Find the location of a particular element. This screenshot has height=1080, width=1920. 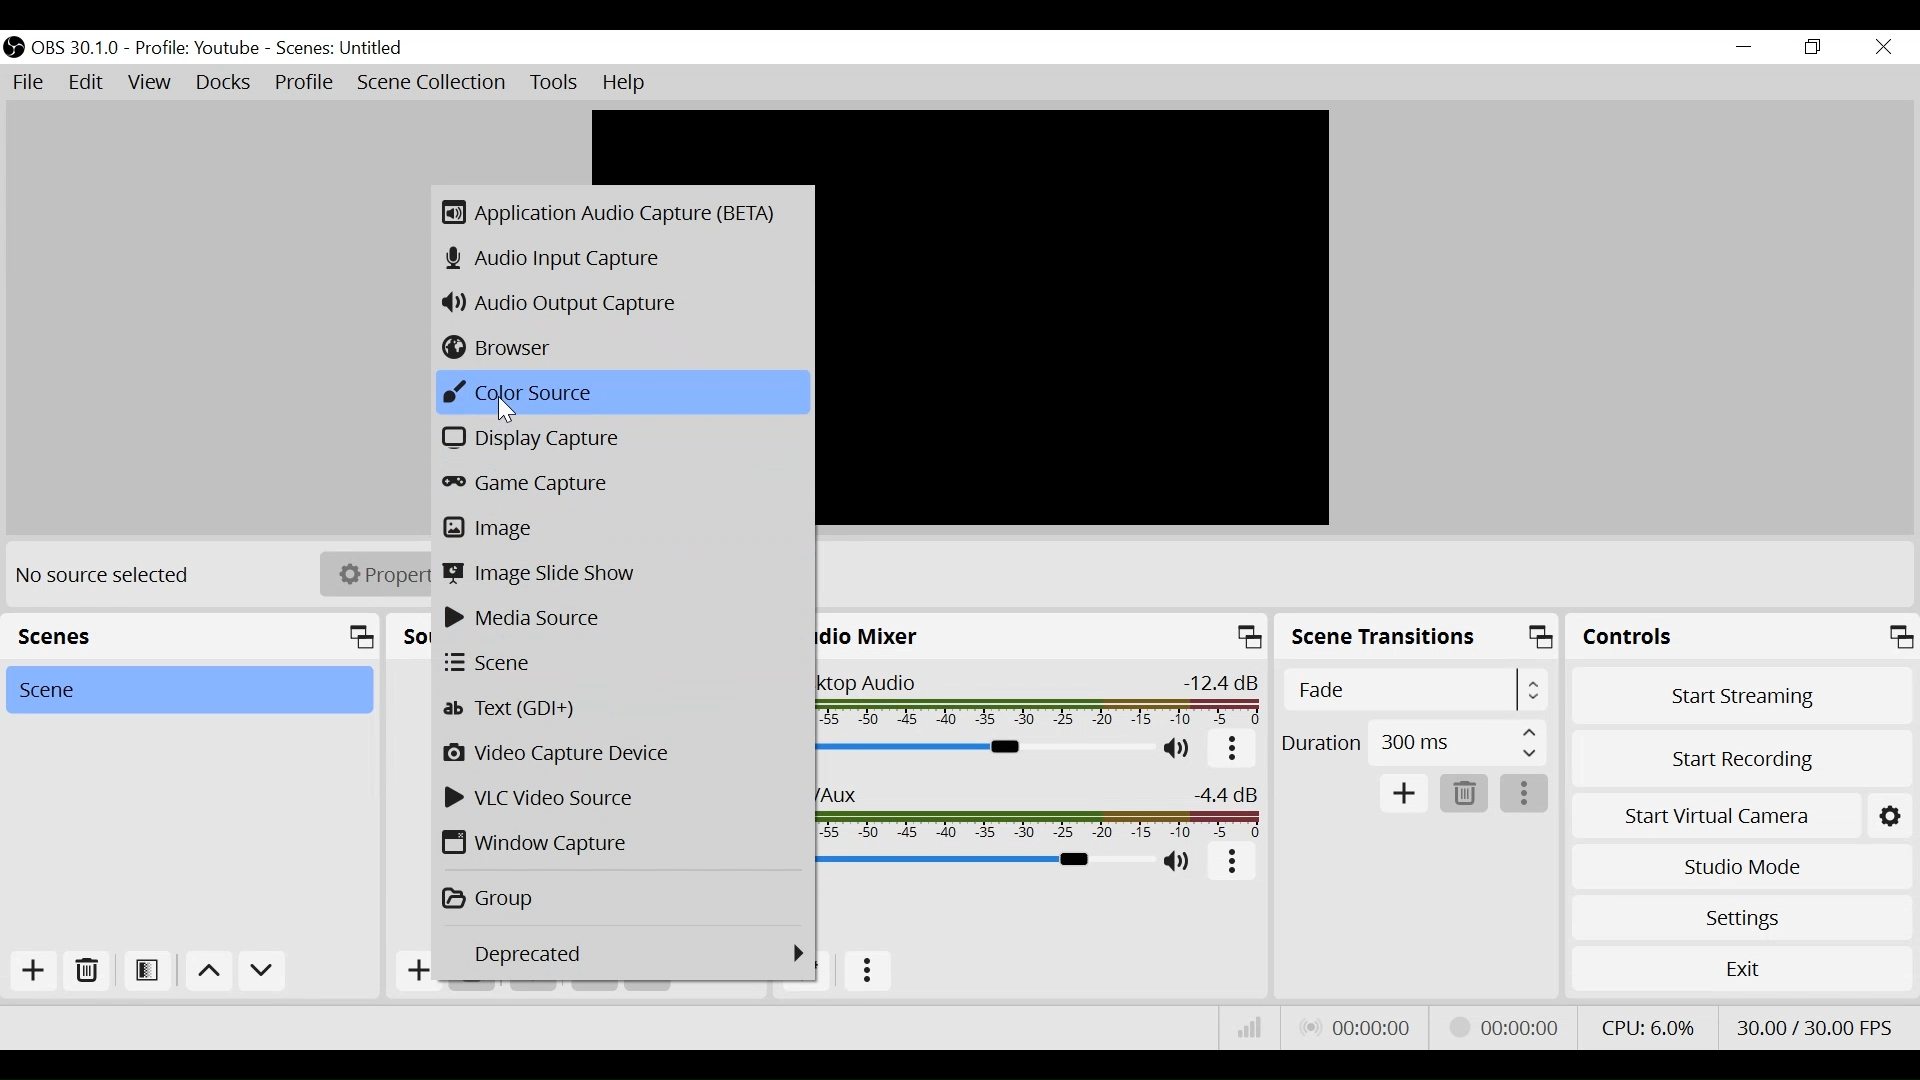

Profile is located at coordinates (196, 47).